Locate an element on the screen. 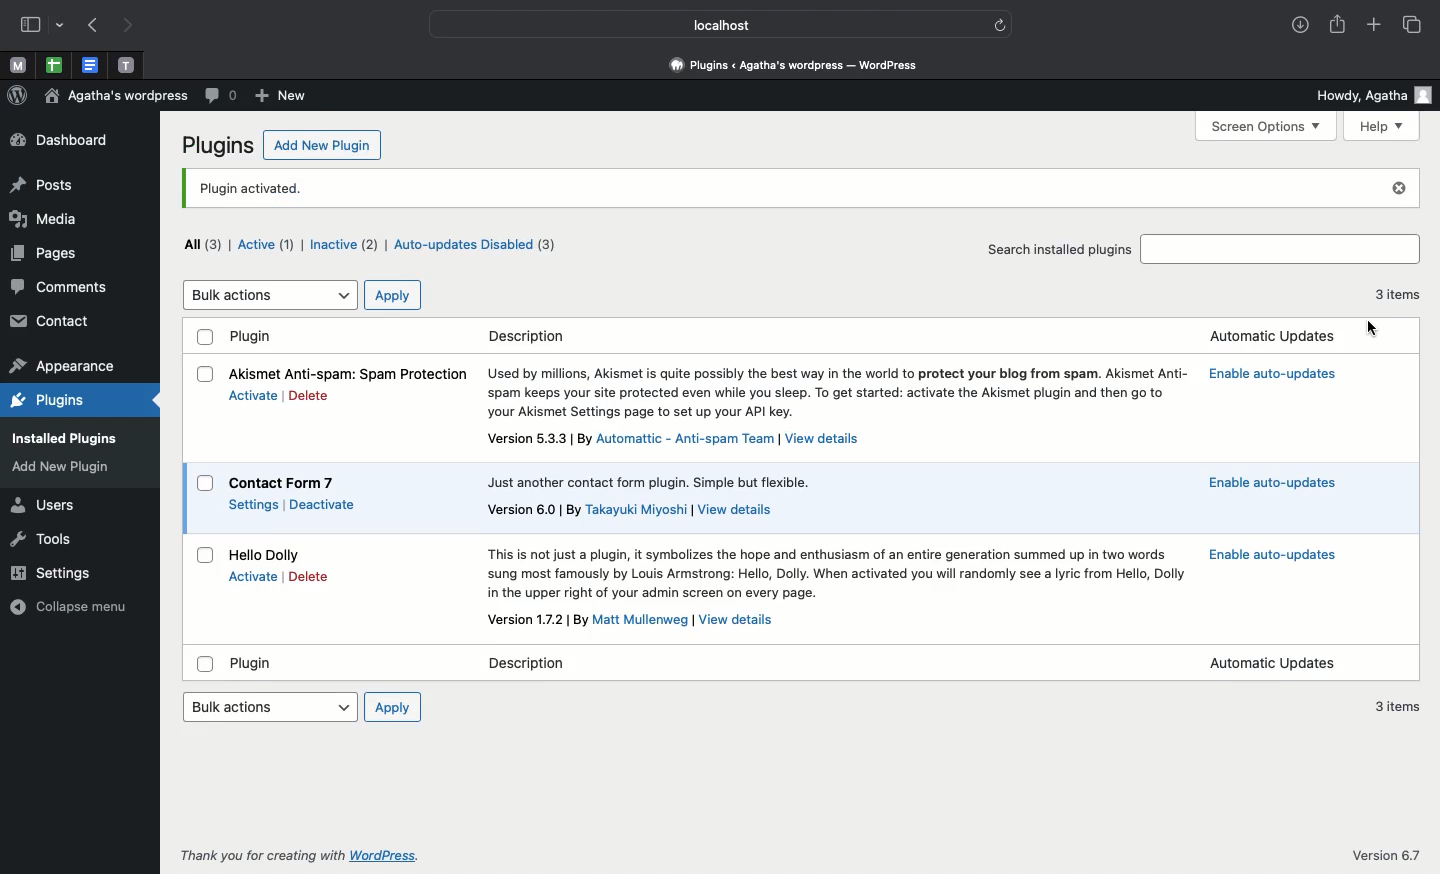 Image resolution: width=1440 pixels, height=874 pixels. comments is located at coordinates (60, 287).